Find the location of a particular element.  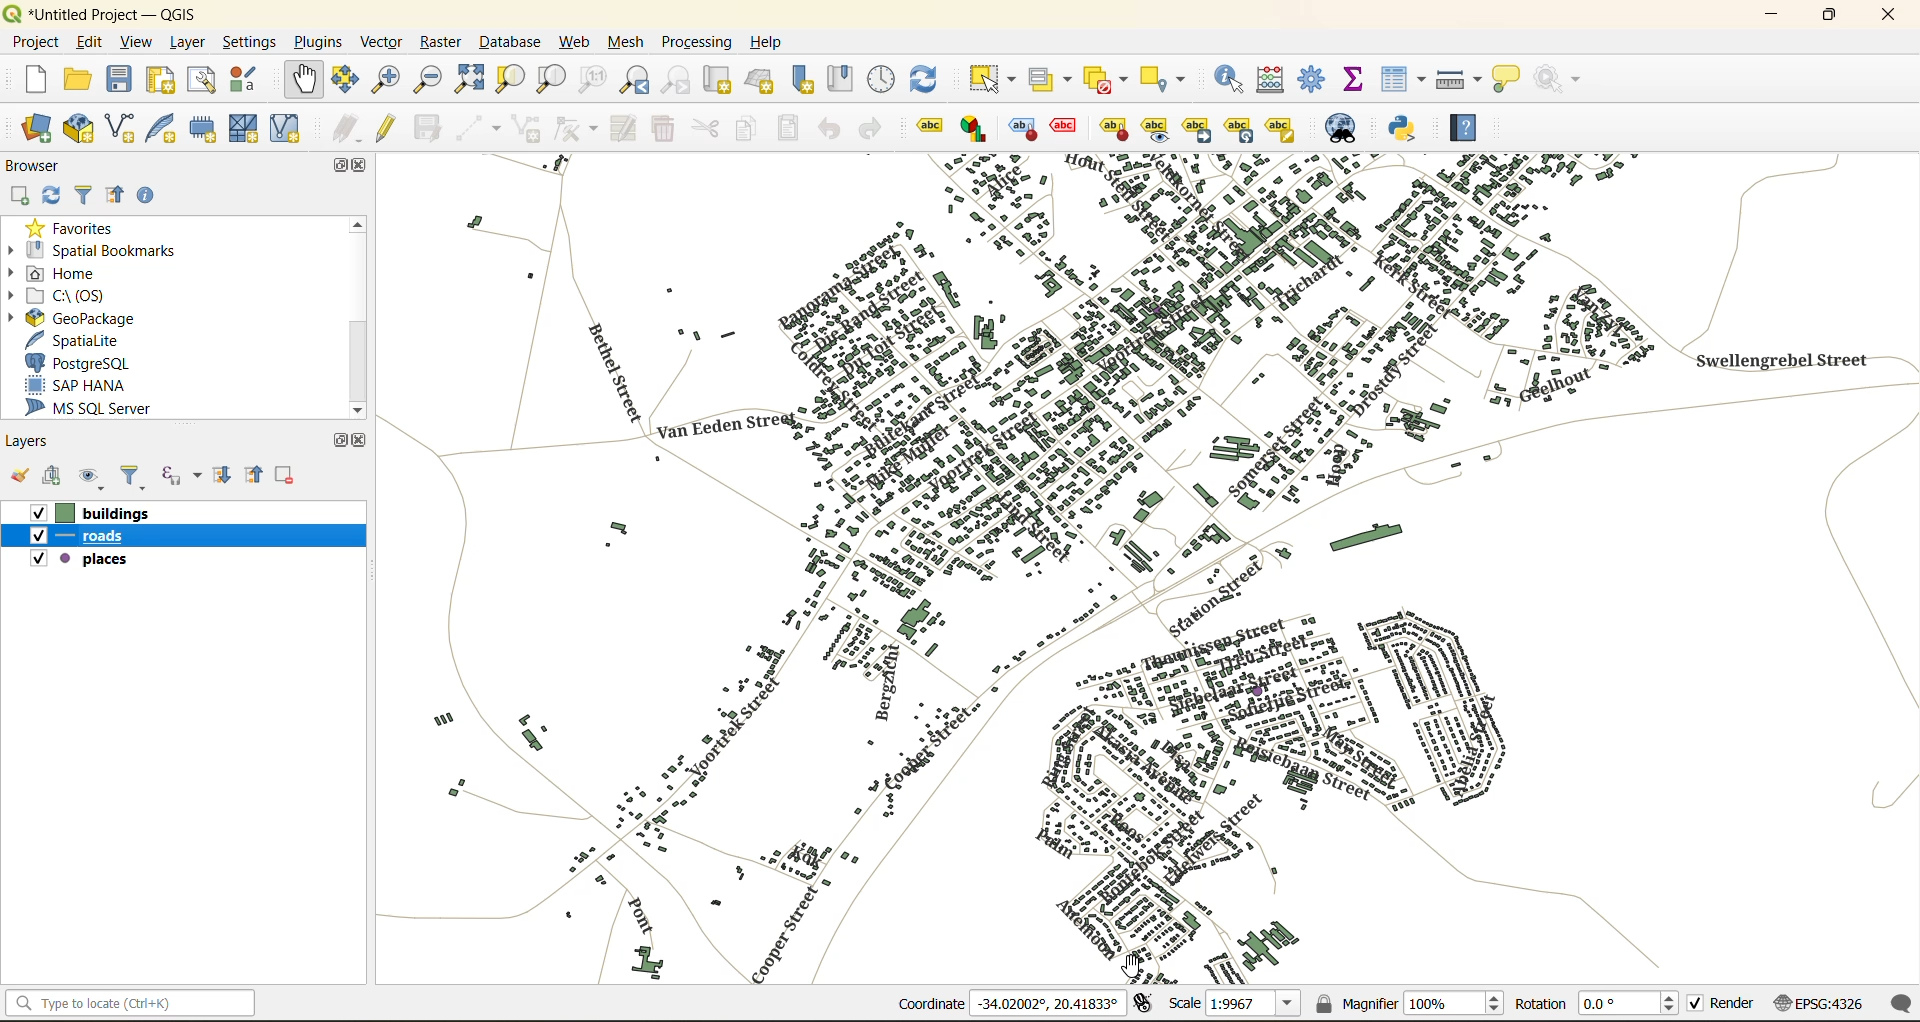

remove is located at coordinates (283, 478).